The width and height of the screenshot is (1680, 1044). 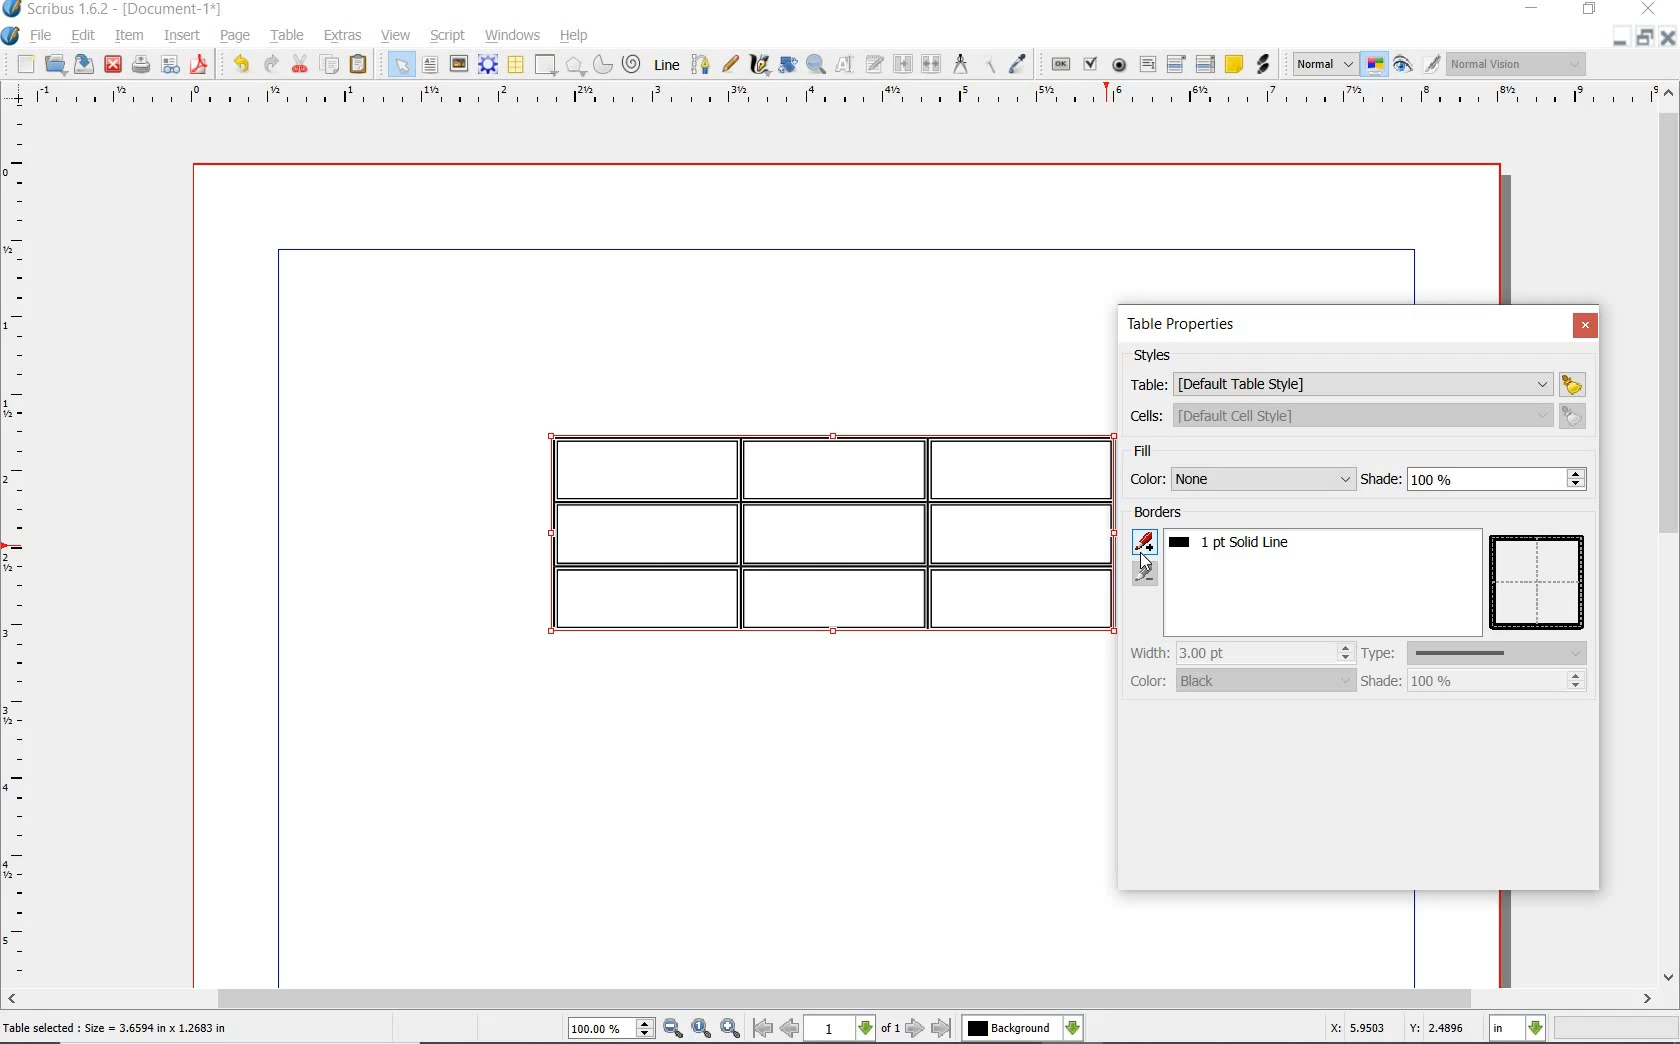 I want to click on system logo, so click(x=11, y=36).